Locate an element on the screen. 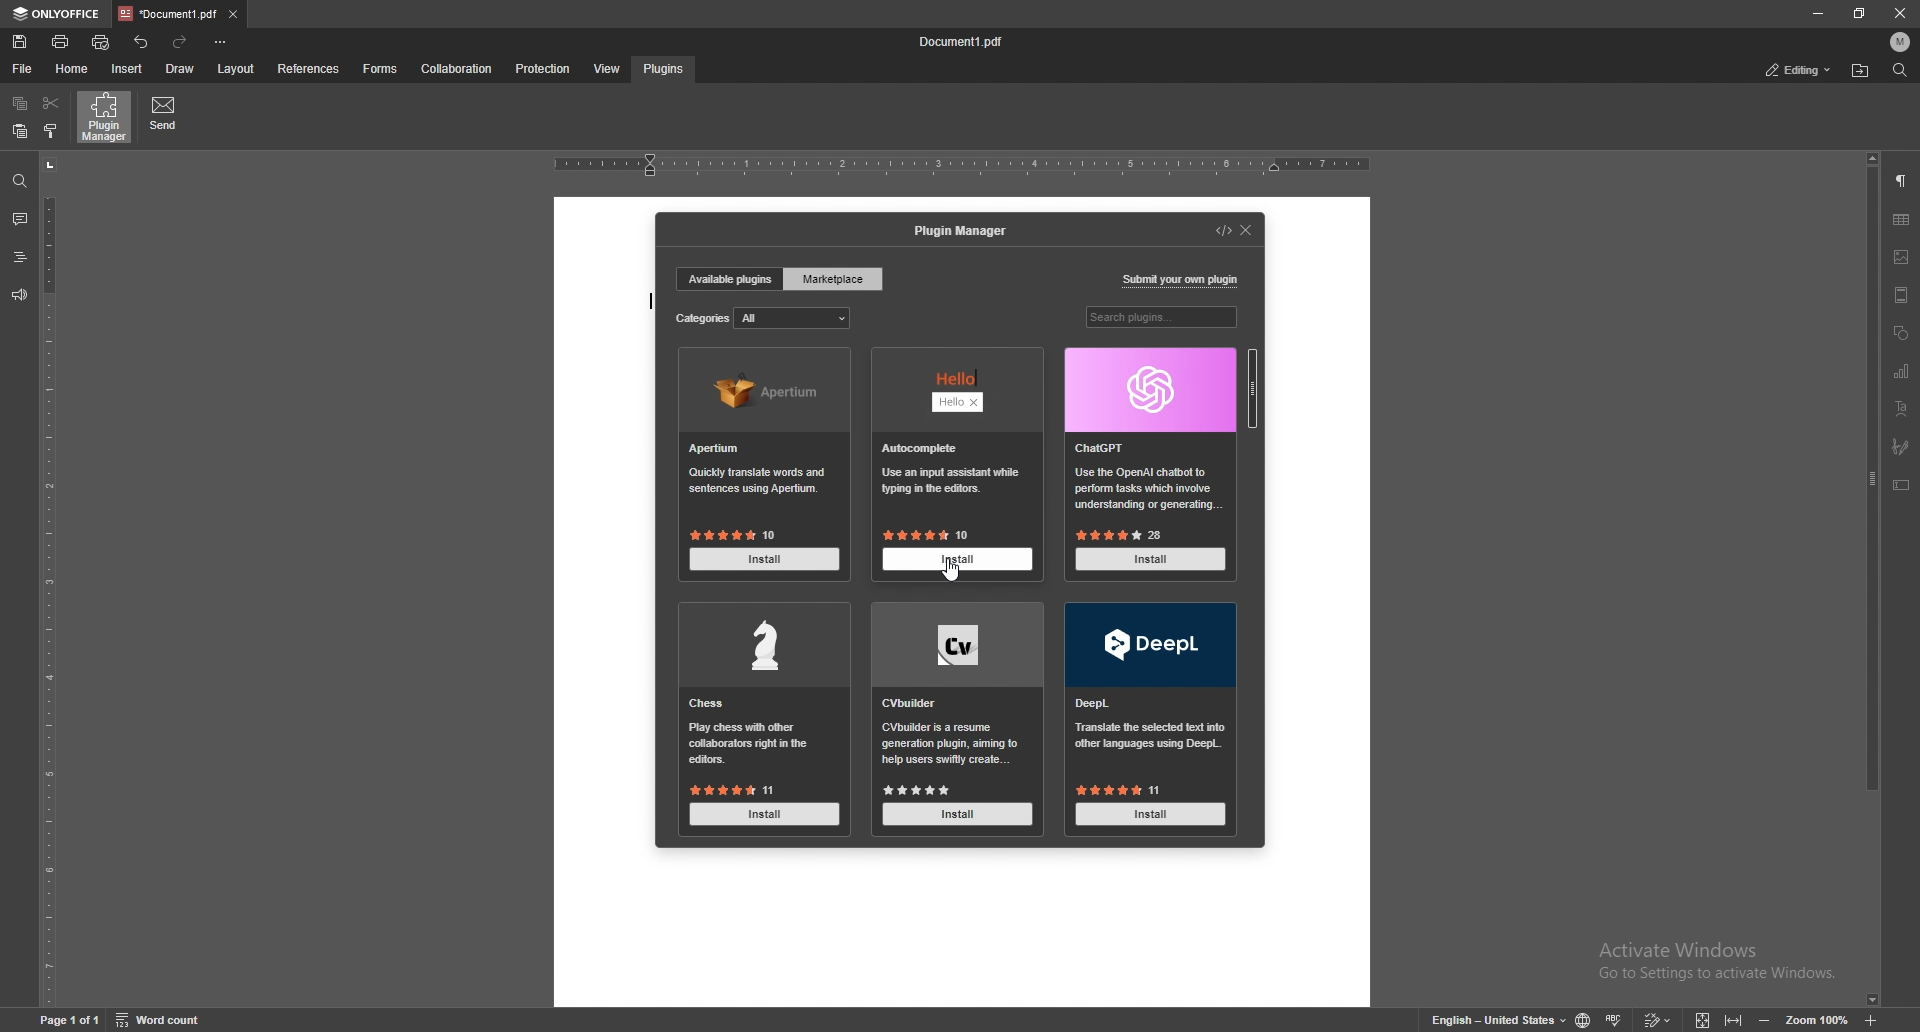 Image resolution: width=1920 pixels, height=1032 pixels. marketplace is located at coordinates (833, 279).